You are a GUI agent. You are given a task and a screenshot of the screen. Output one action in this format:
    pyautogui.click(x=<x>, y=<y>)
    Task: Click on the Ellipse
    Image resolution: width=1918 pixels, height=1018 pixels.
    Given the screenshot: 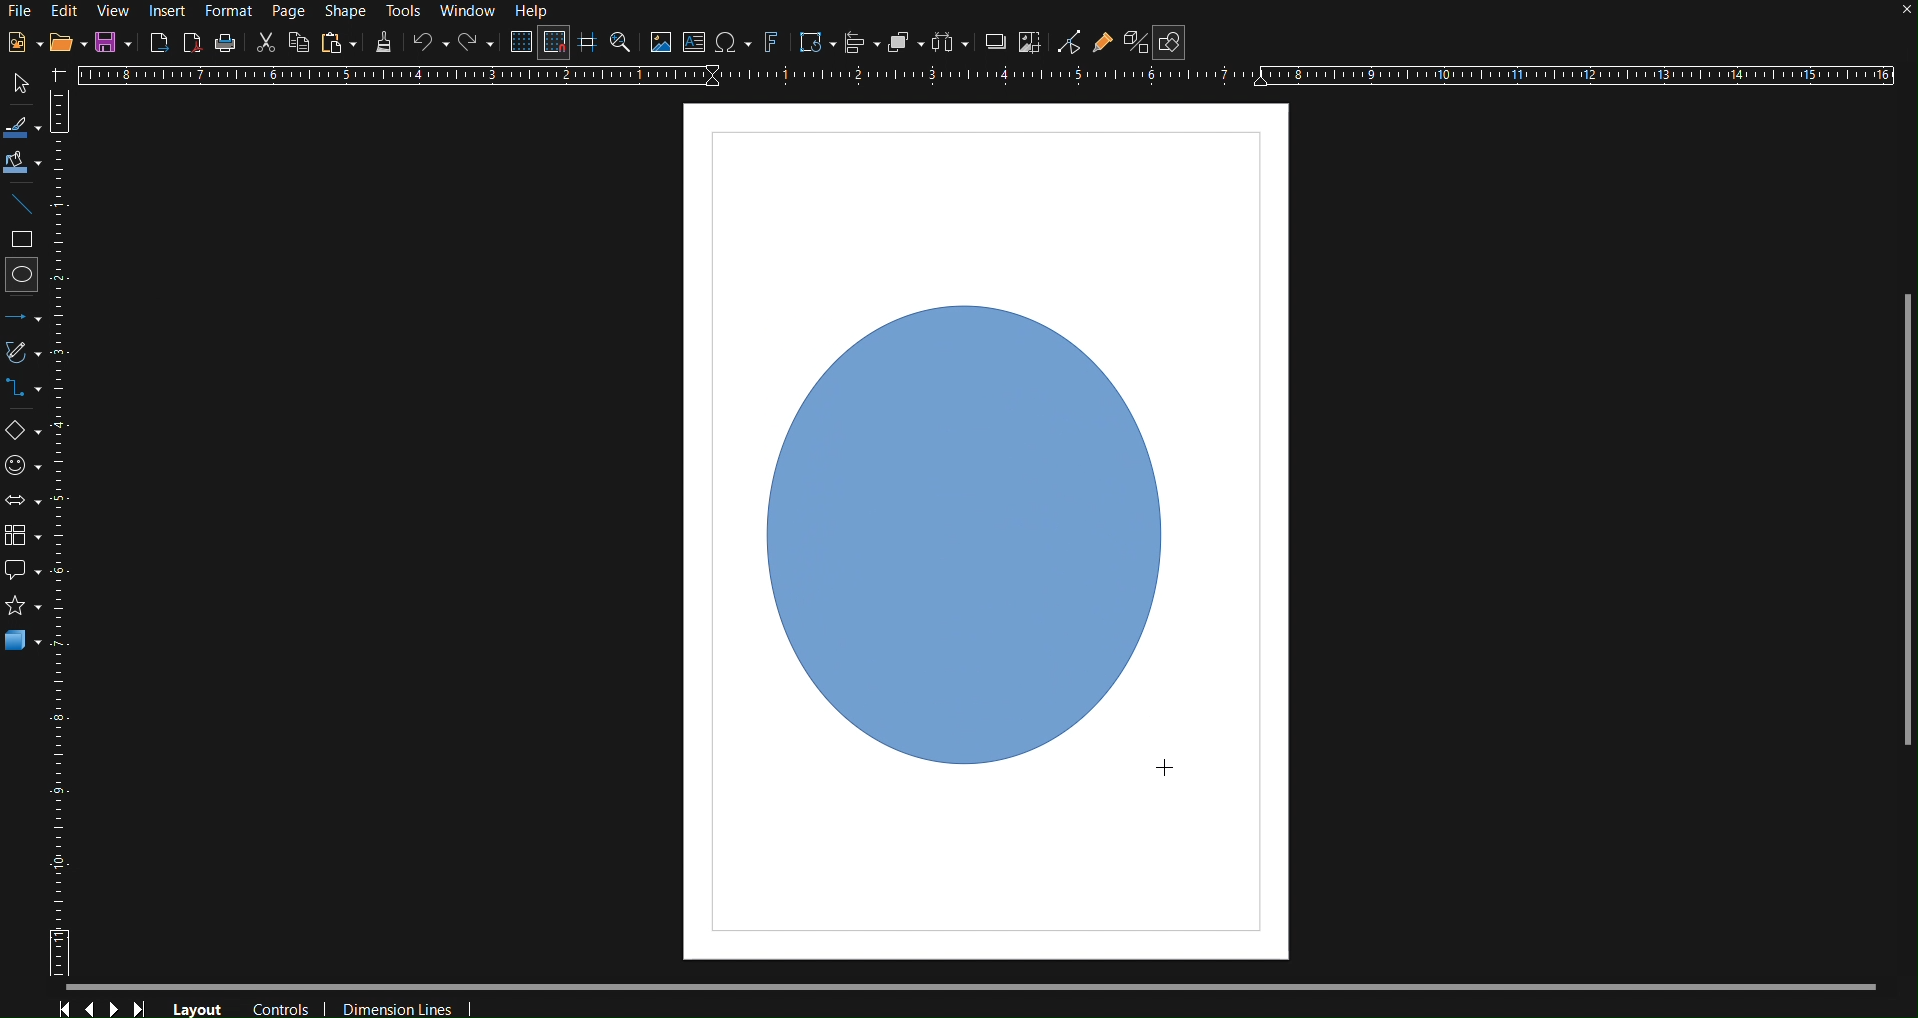 What is the action you would take?
    pyautogui.click(x=26, y=274)
    